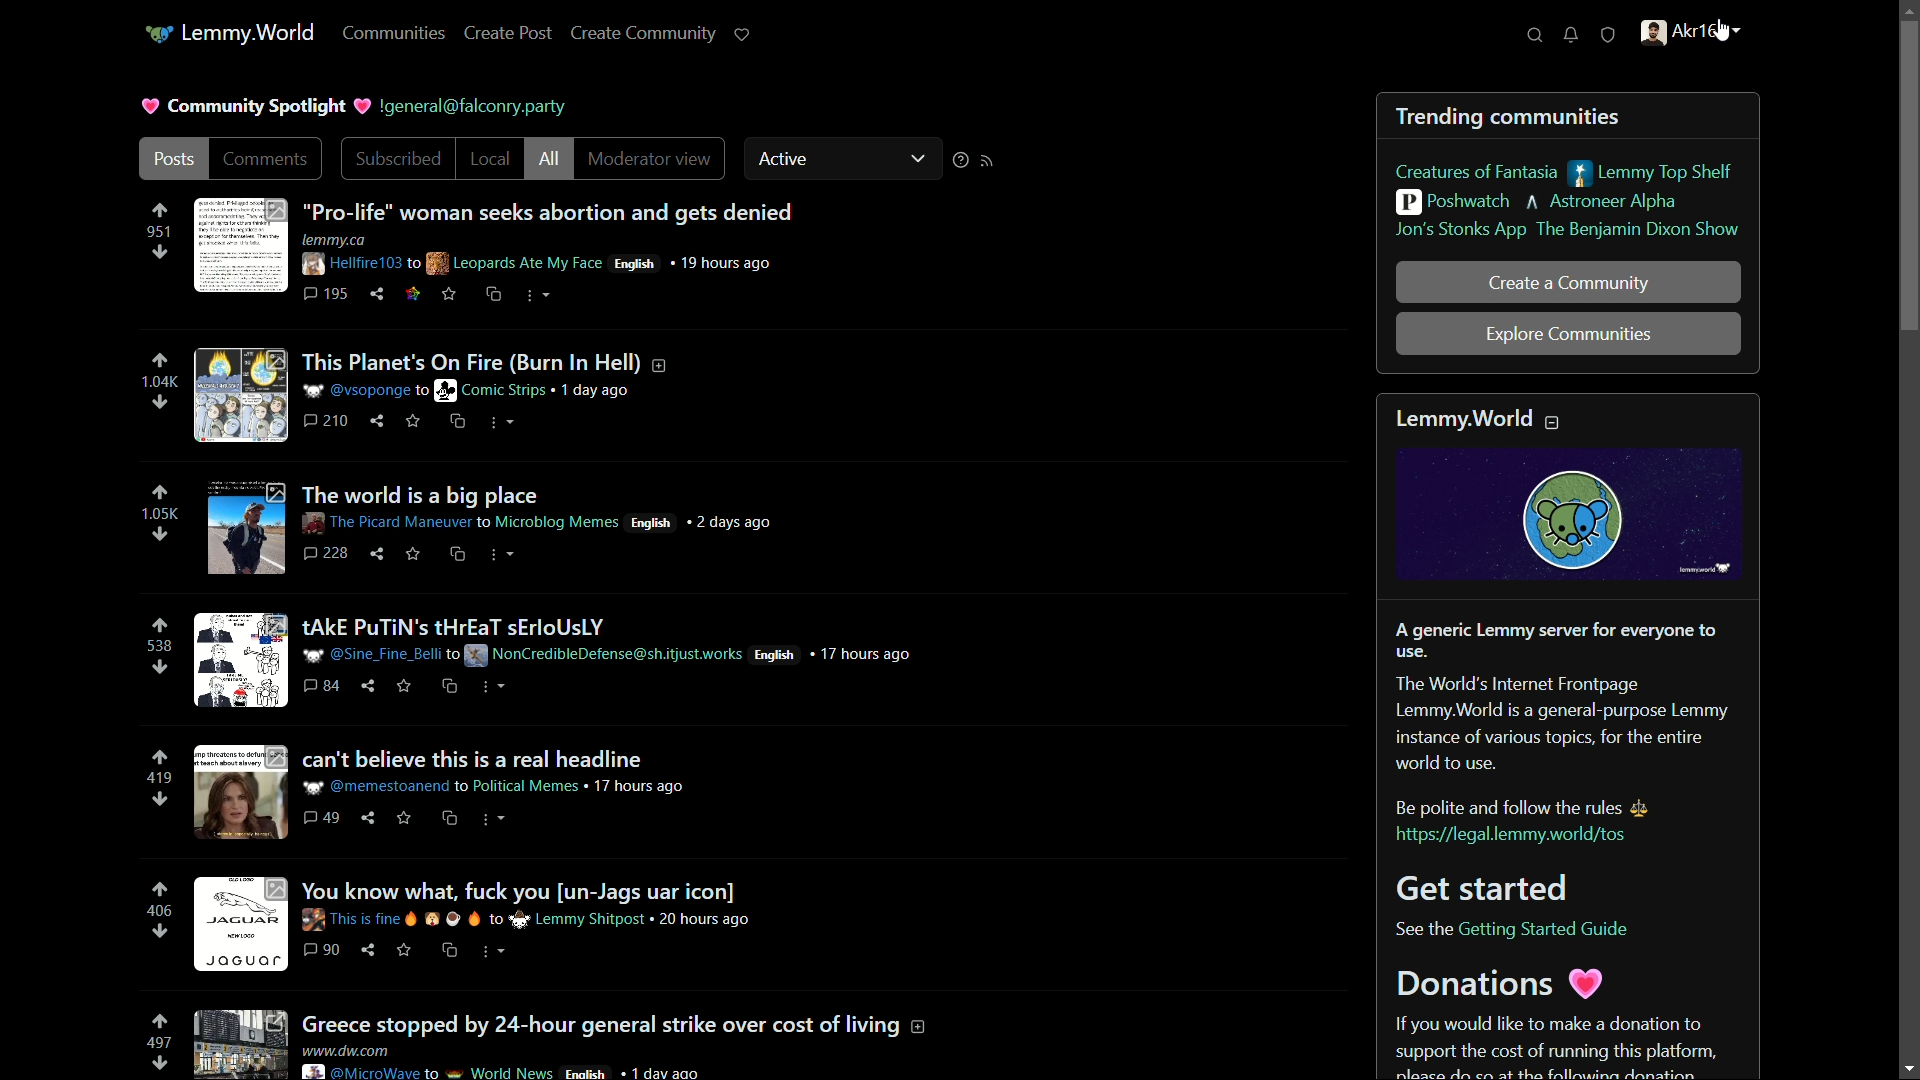  What do you see at coordinates (1534, 35) in the screenshot?
I see `search` at bounding box center [1534, 35].